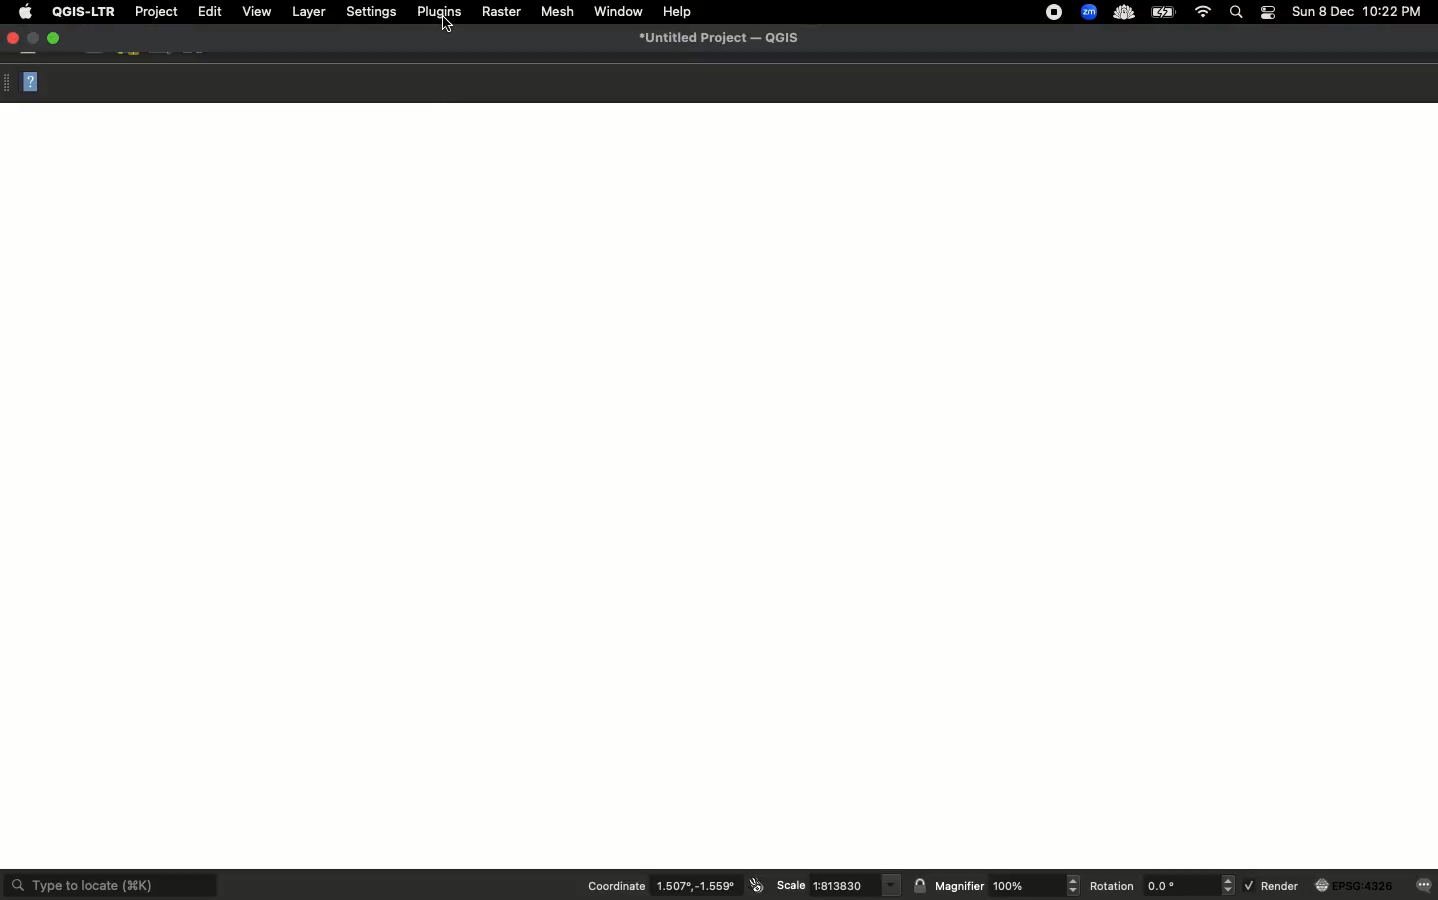 This screenshot has height=900, width=1438. I want to click on Layer, so click(306, 12).